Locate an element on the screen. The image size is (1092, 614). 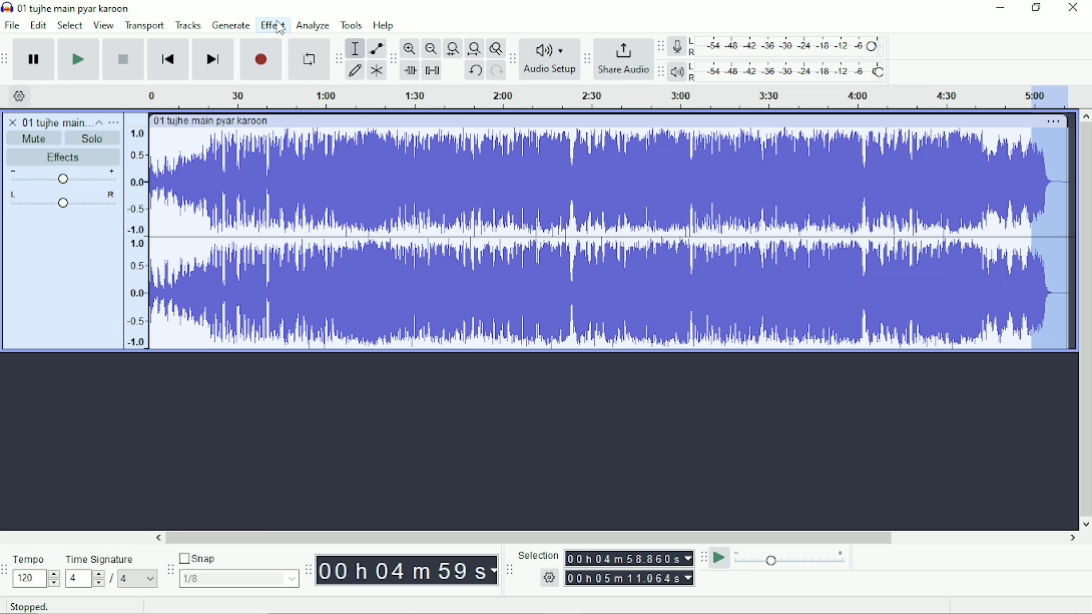
Vertical scrollbar is located at coordinates (1085, 320).